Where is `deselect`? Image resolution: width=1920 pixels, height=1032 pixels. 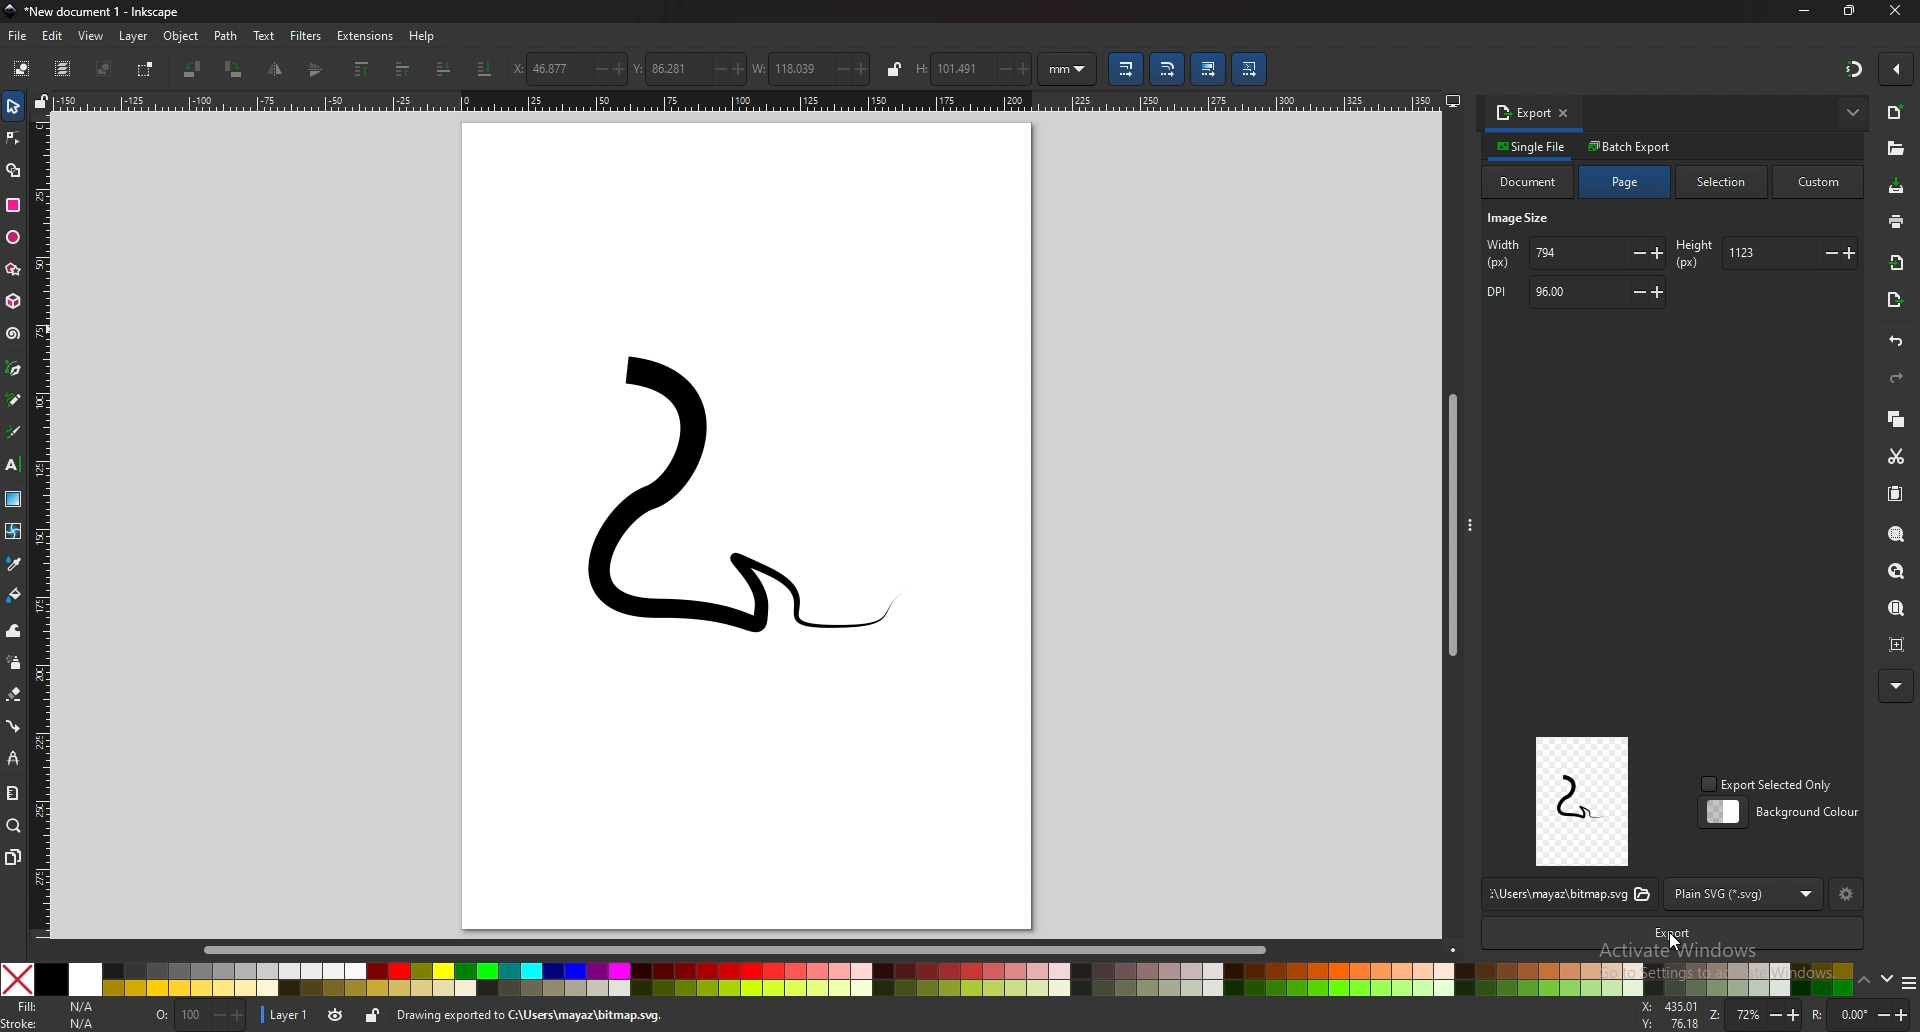
deselect is located at coordinates (106, 68).